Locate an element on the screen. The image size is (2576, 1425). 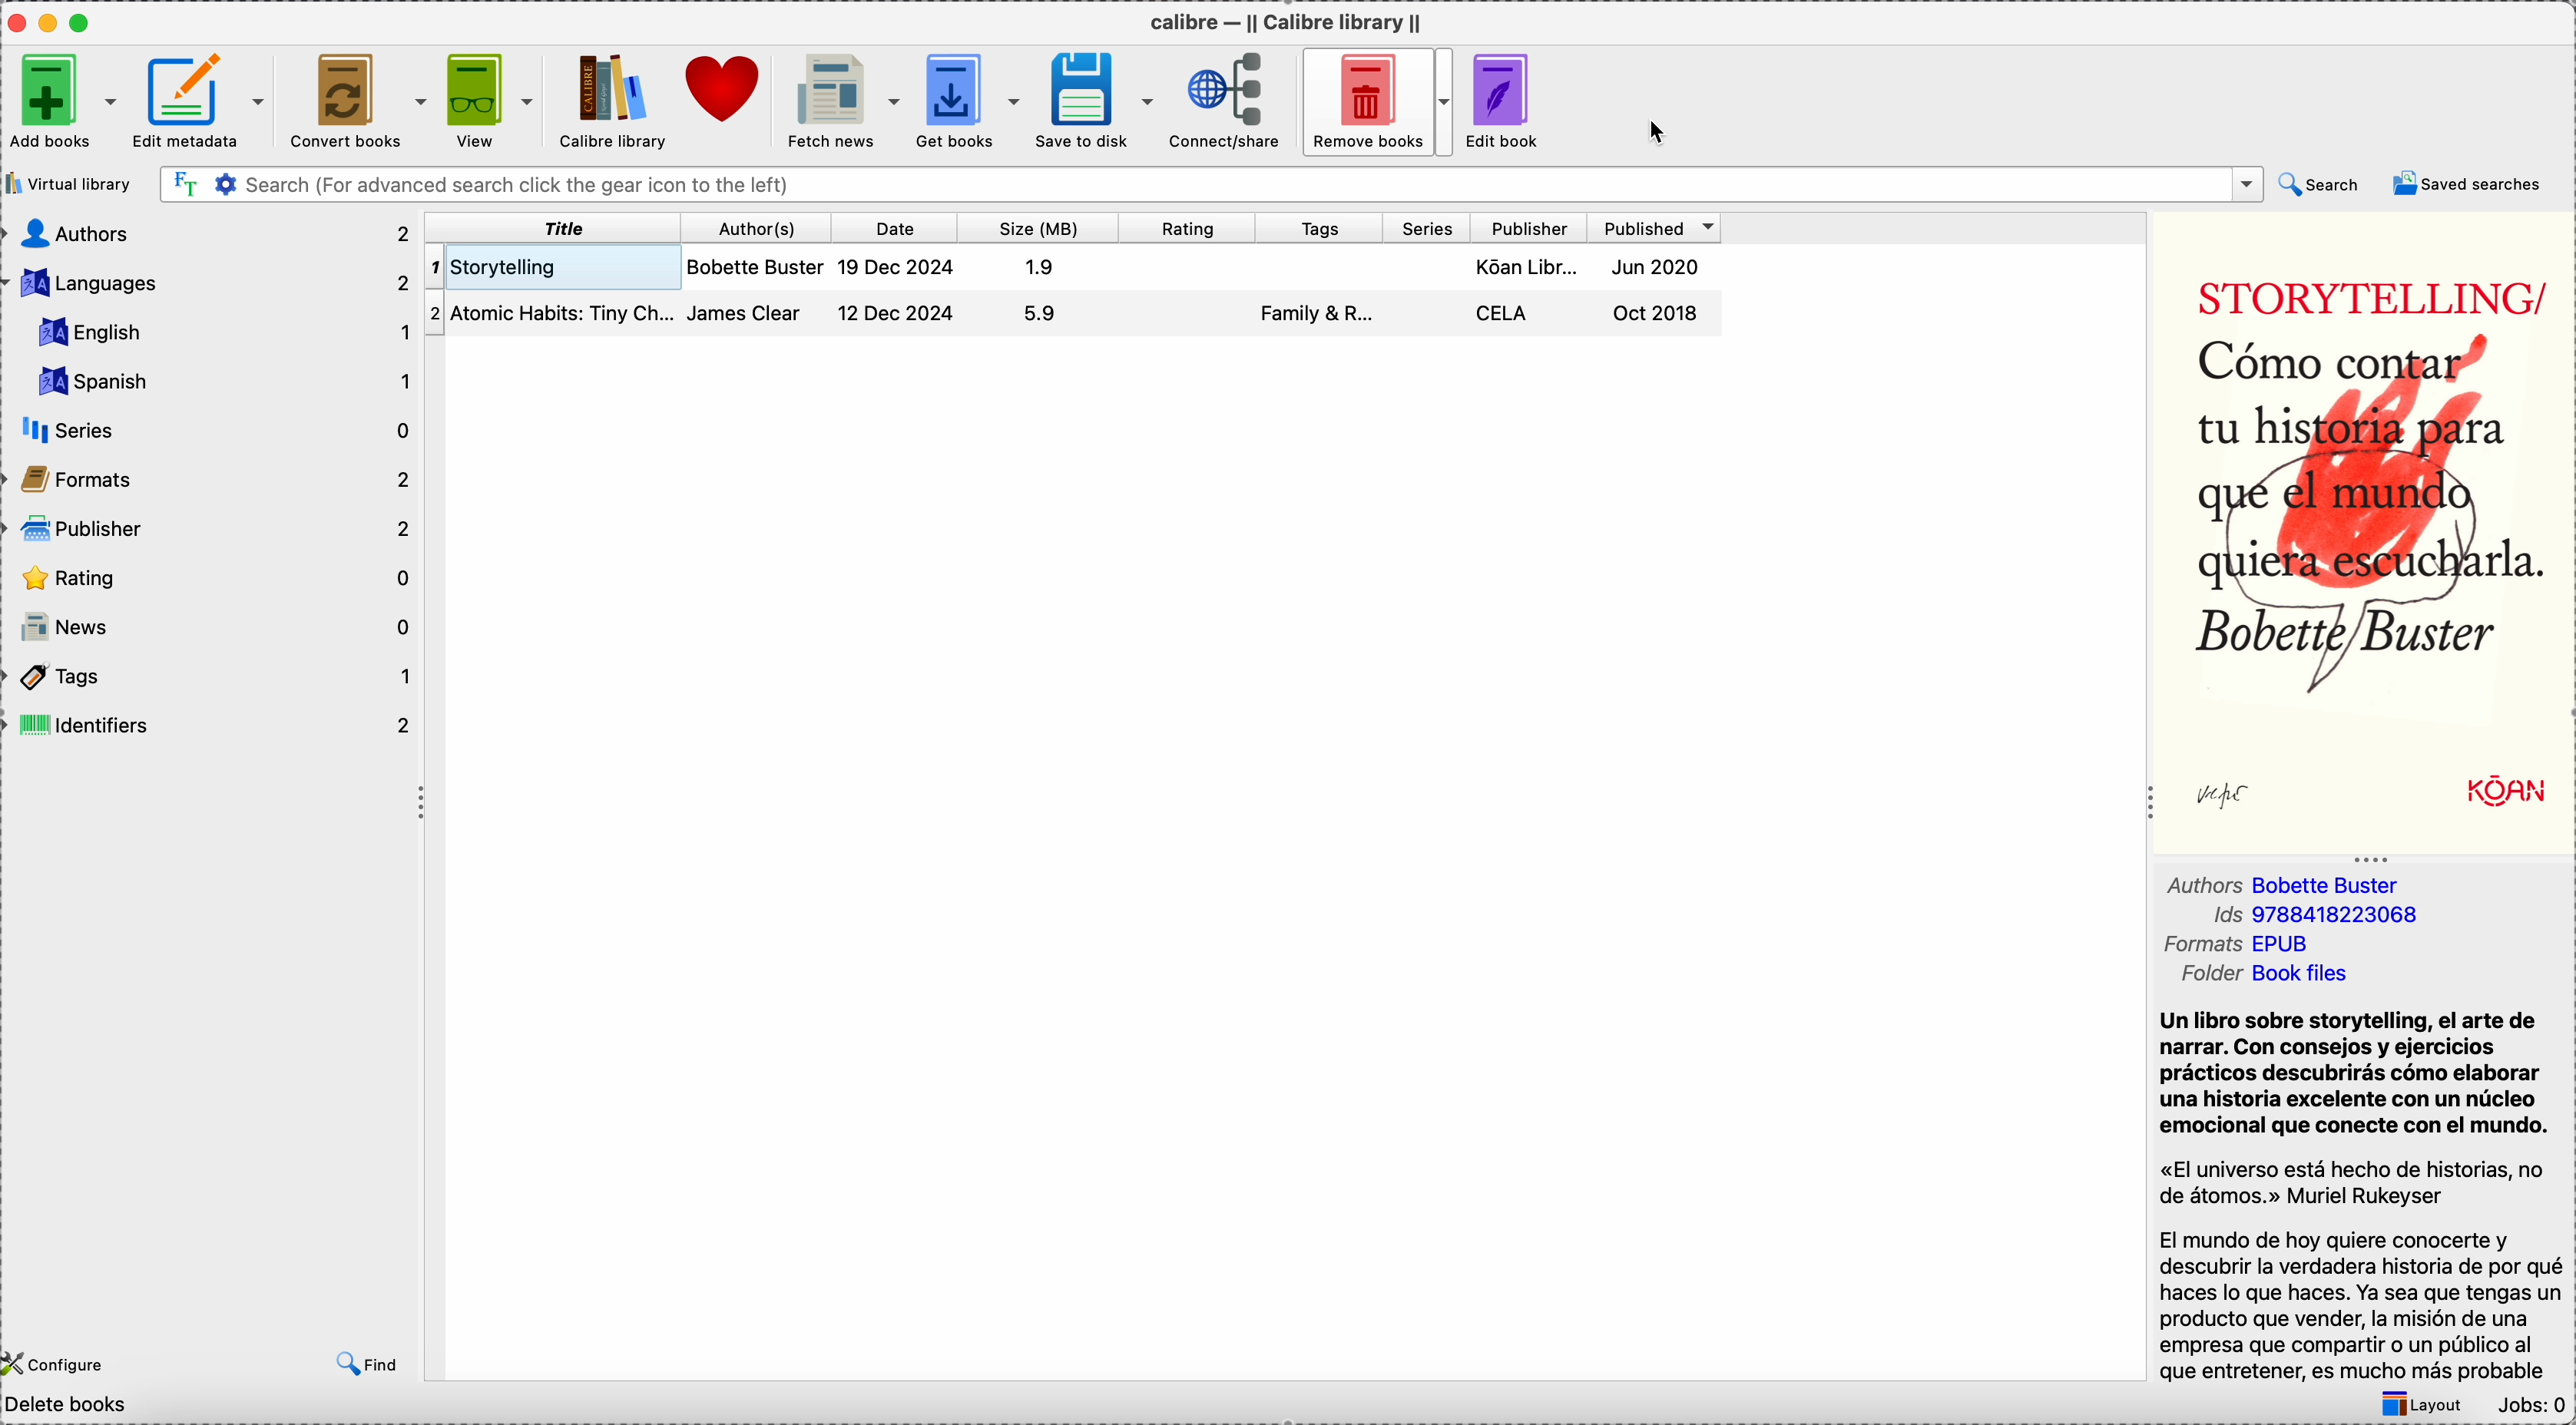
publisher is located at coordinates (1529, 228).